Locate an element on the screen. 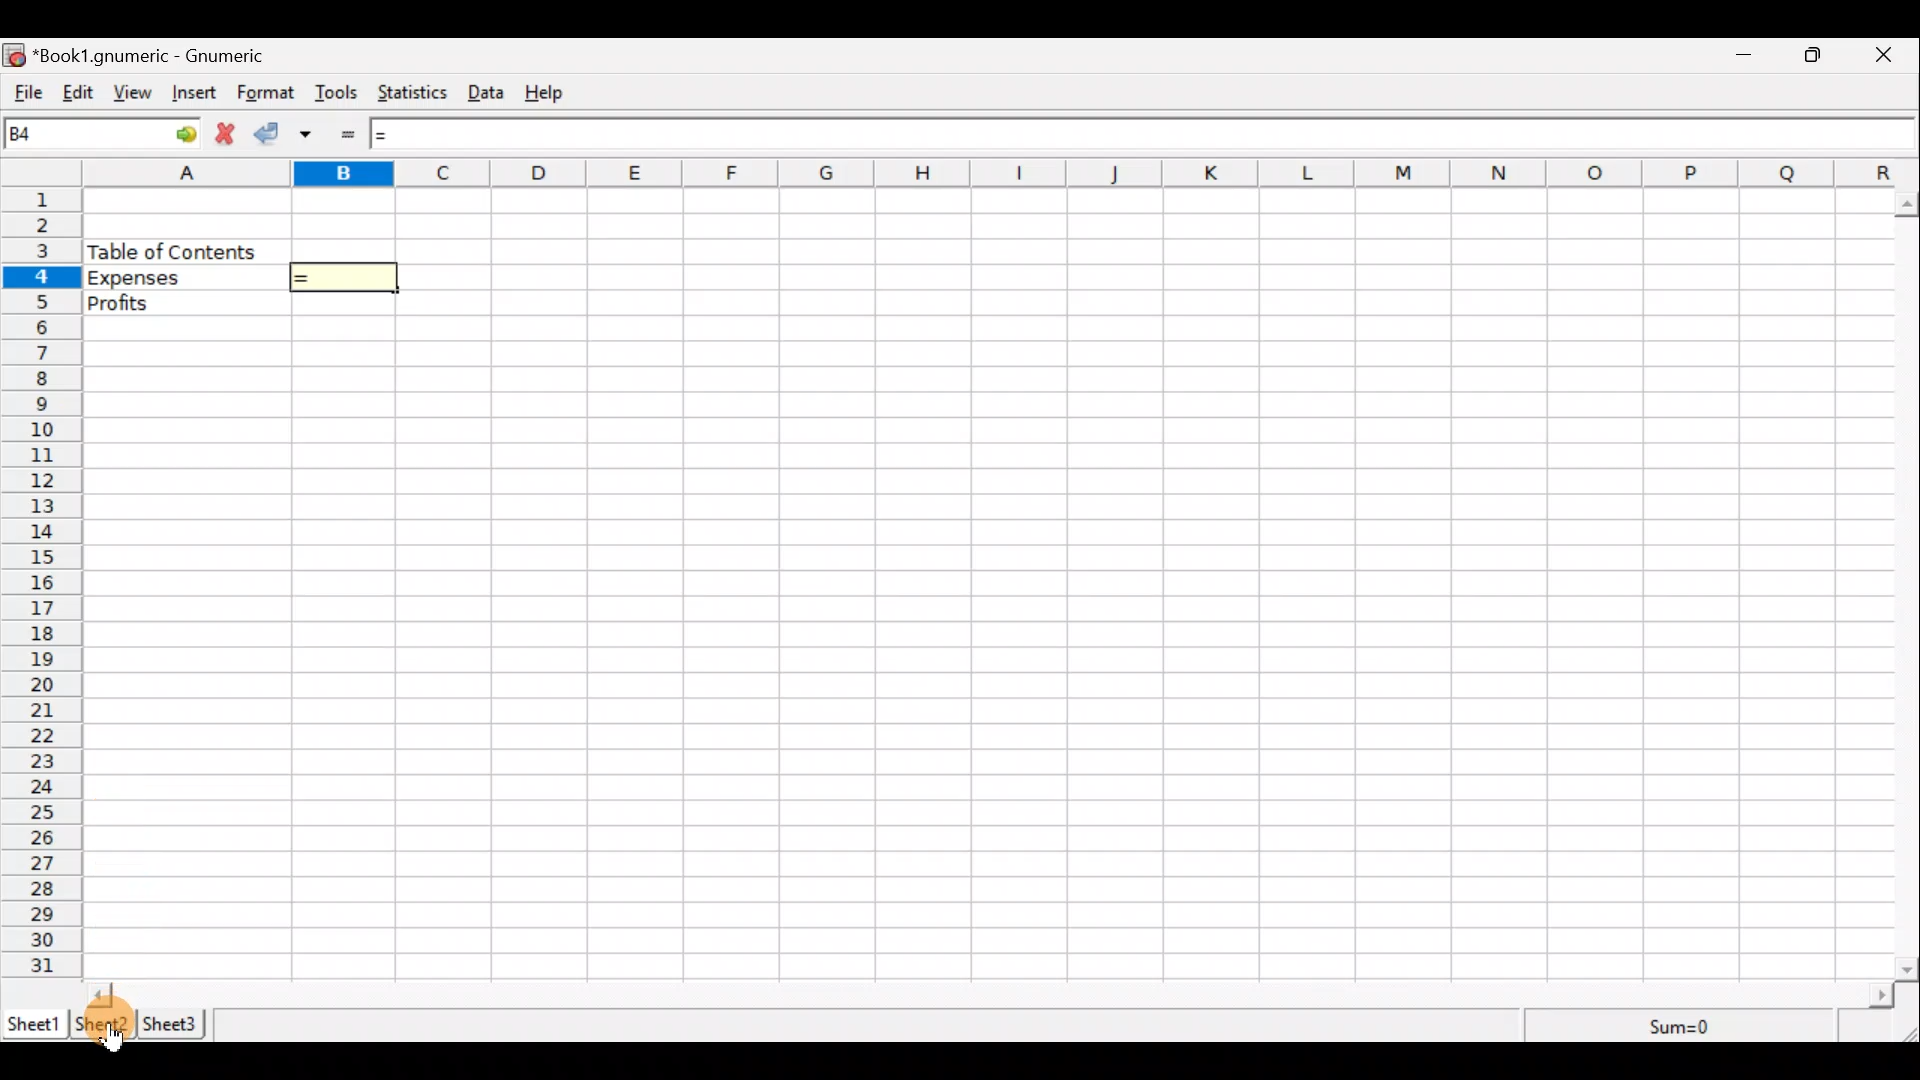 Image resolution: width=1920 pixels, height=1080 pixels. numbering column is located at coordinates (40, 586).